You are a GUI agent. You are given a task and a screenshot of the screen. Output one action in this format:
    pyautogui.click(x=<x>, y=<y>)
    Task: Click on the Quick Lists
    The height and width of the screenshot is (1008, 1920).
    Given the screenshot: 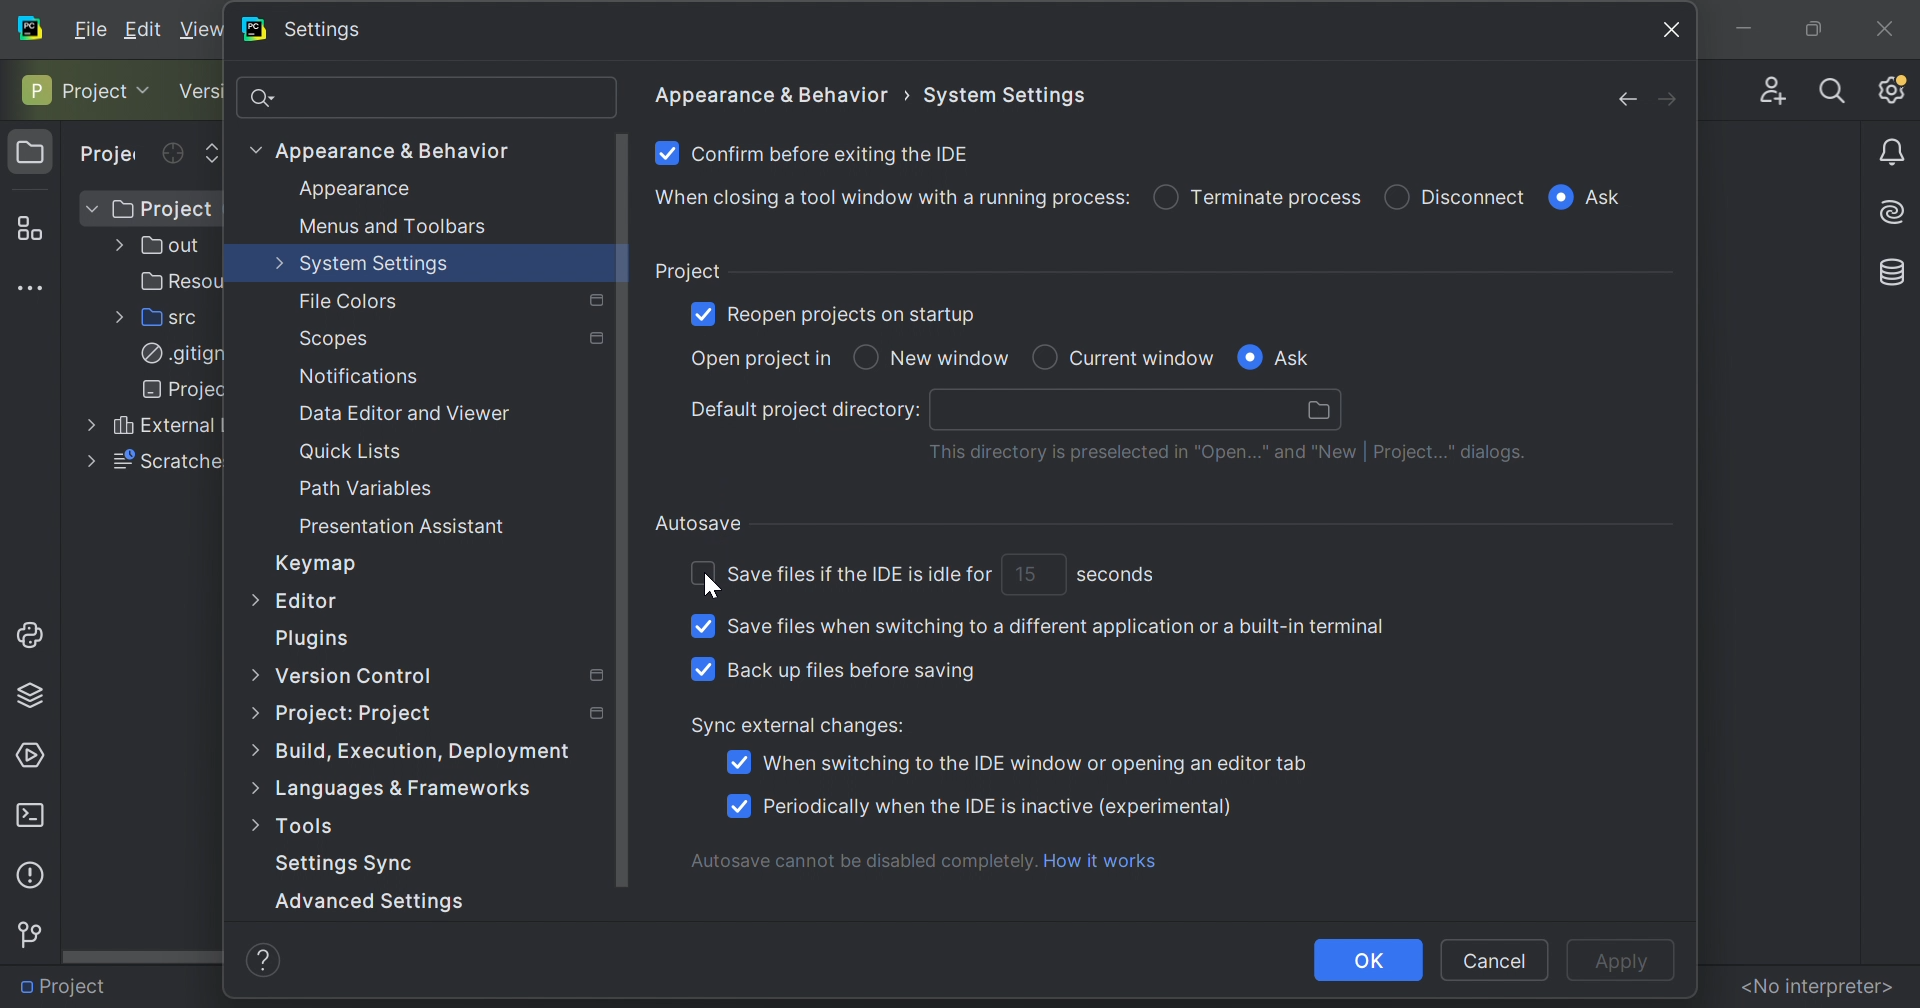 What is the action you would take?
    pyautogui.click(x=354, y=451)
    